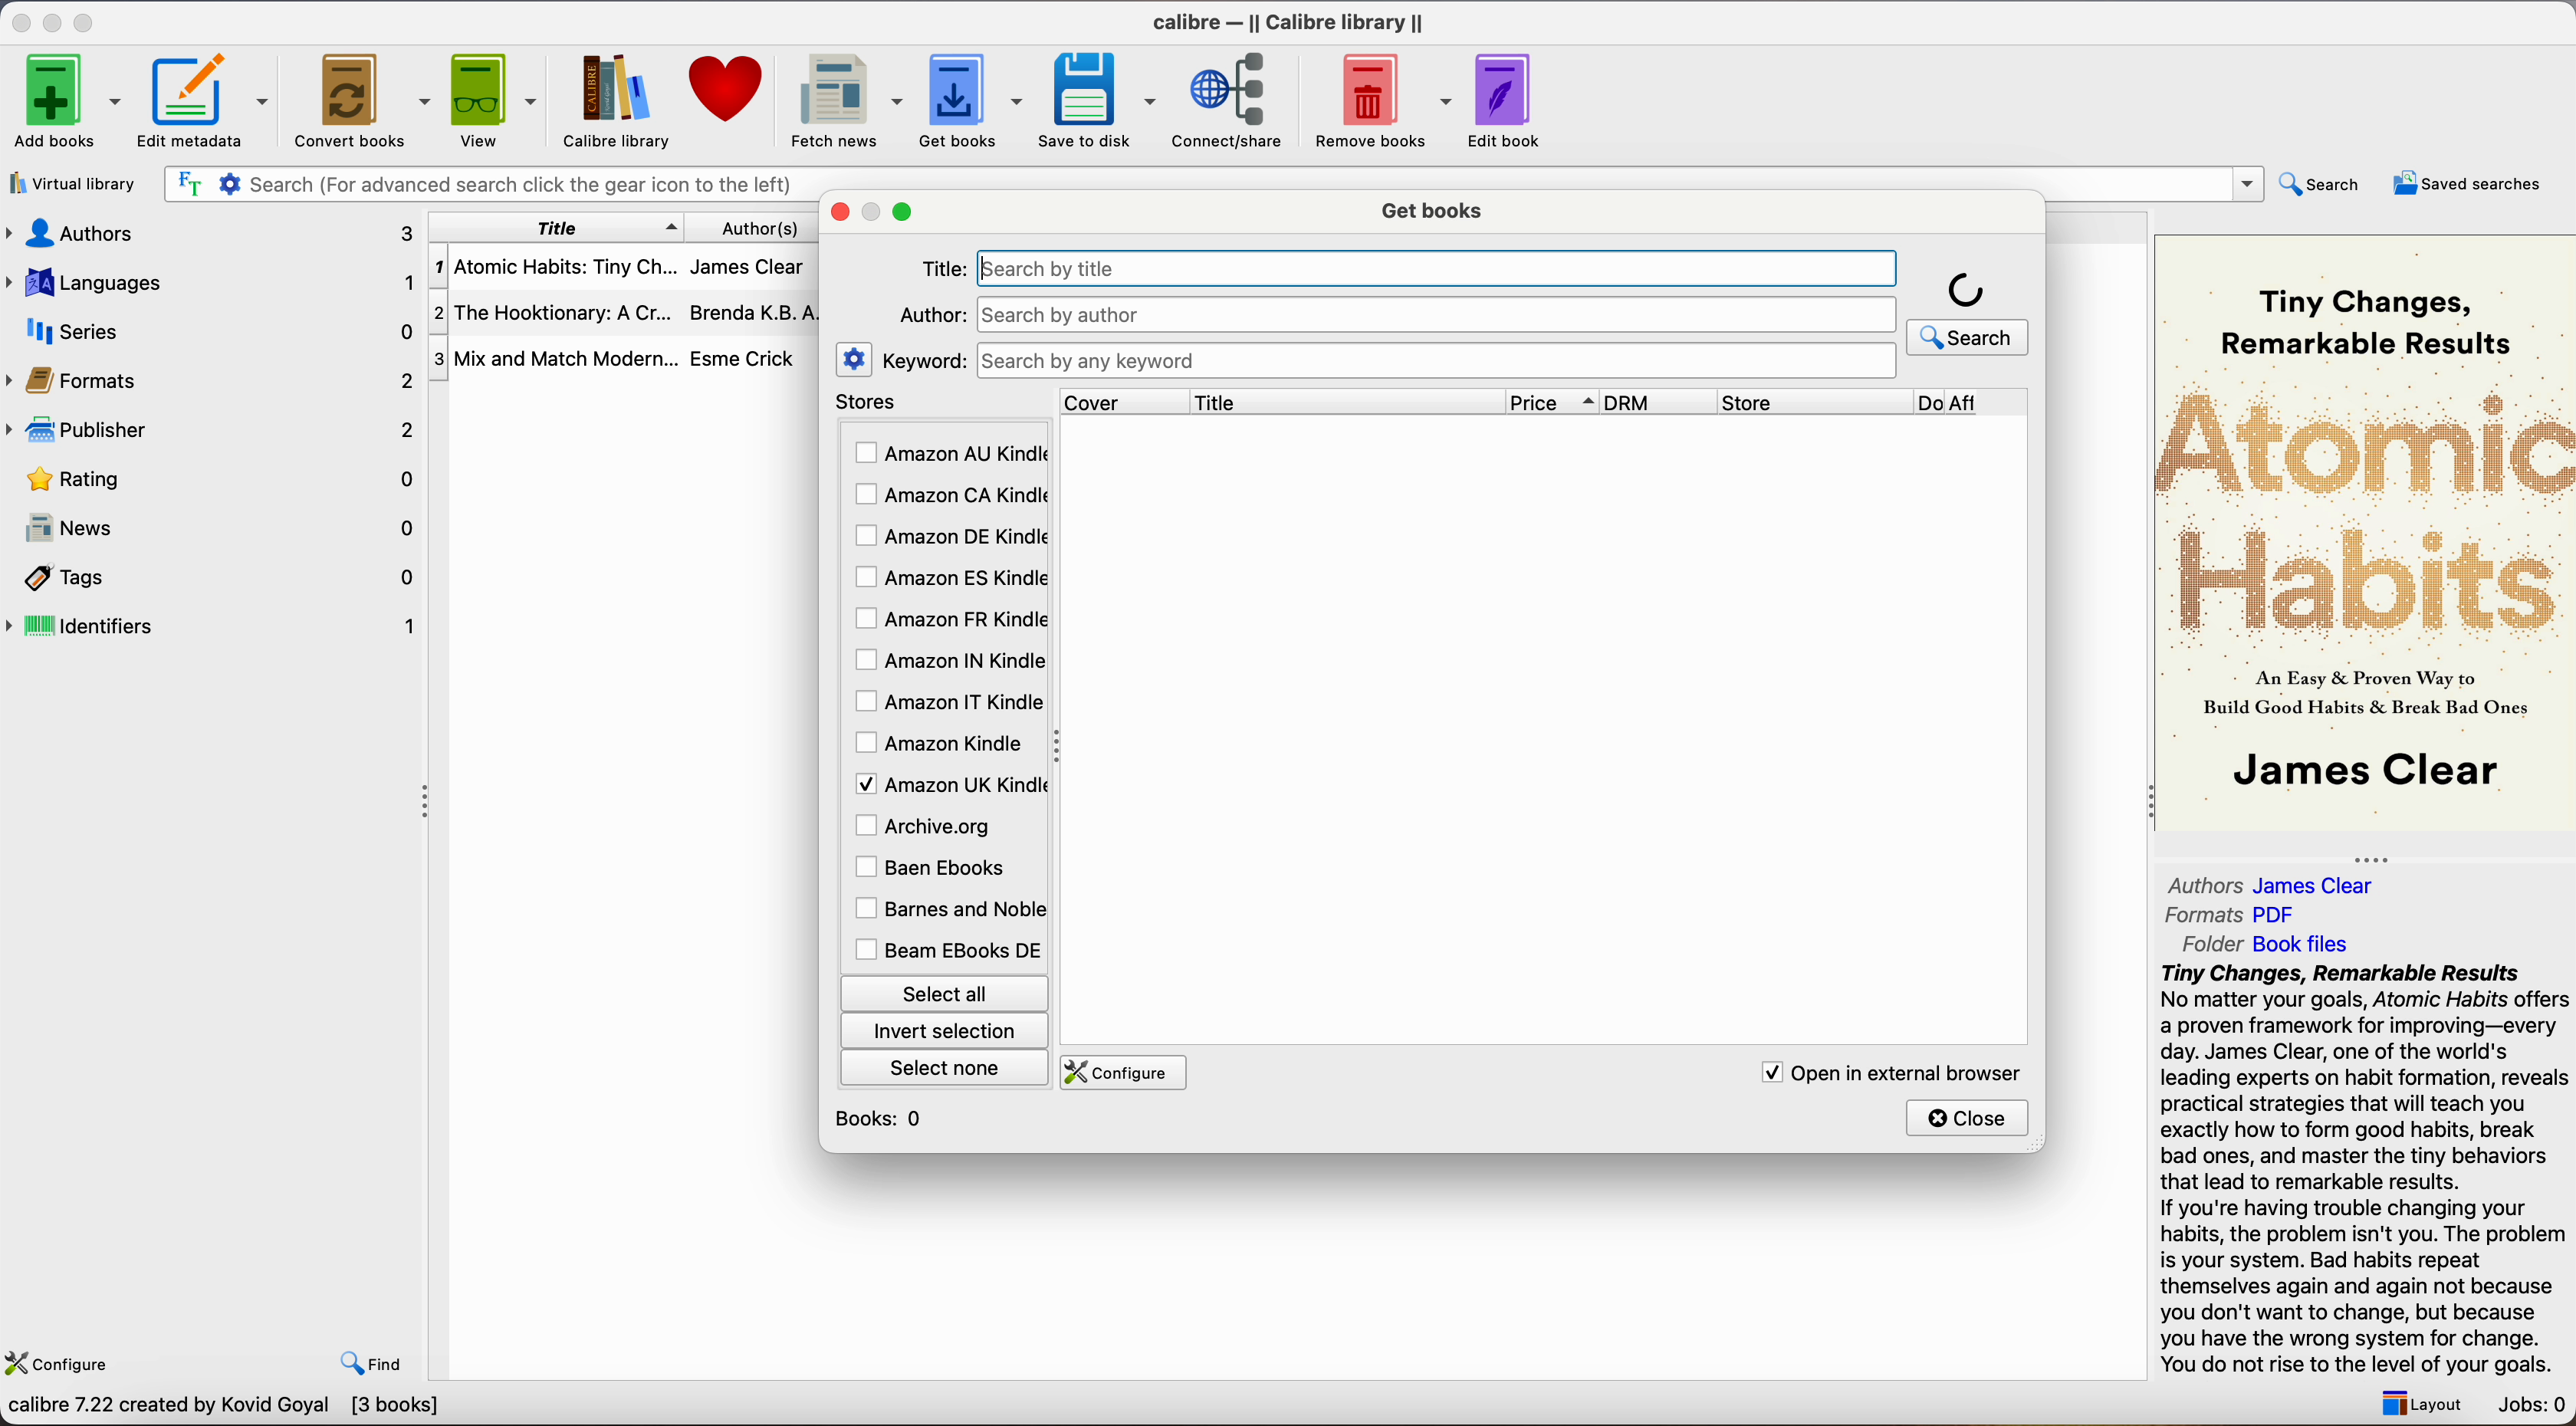 The height and width of the screenshot is (1426, 2576). I want to click on saved searches, so click(2468, 183).